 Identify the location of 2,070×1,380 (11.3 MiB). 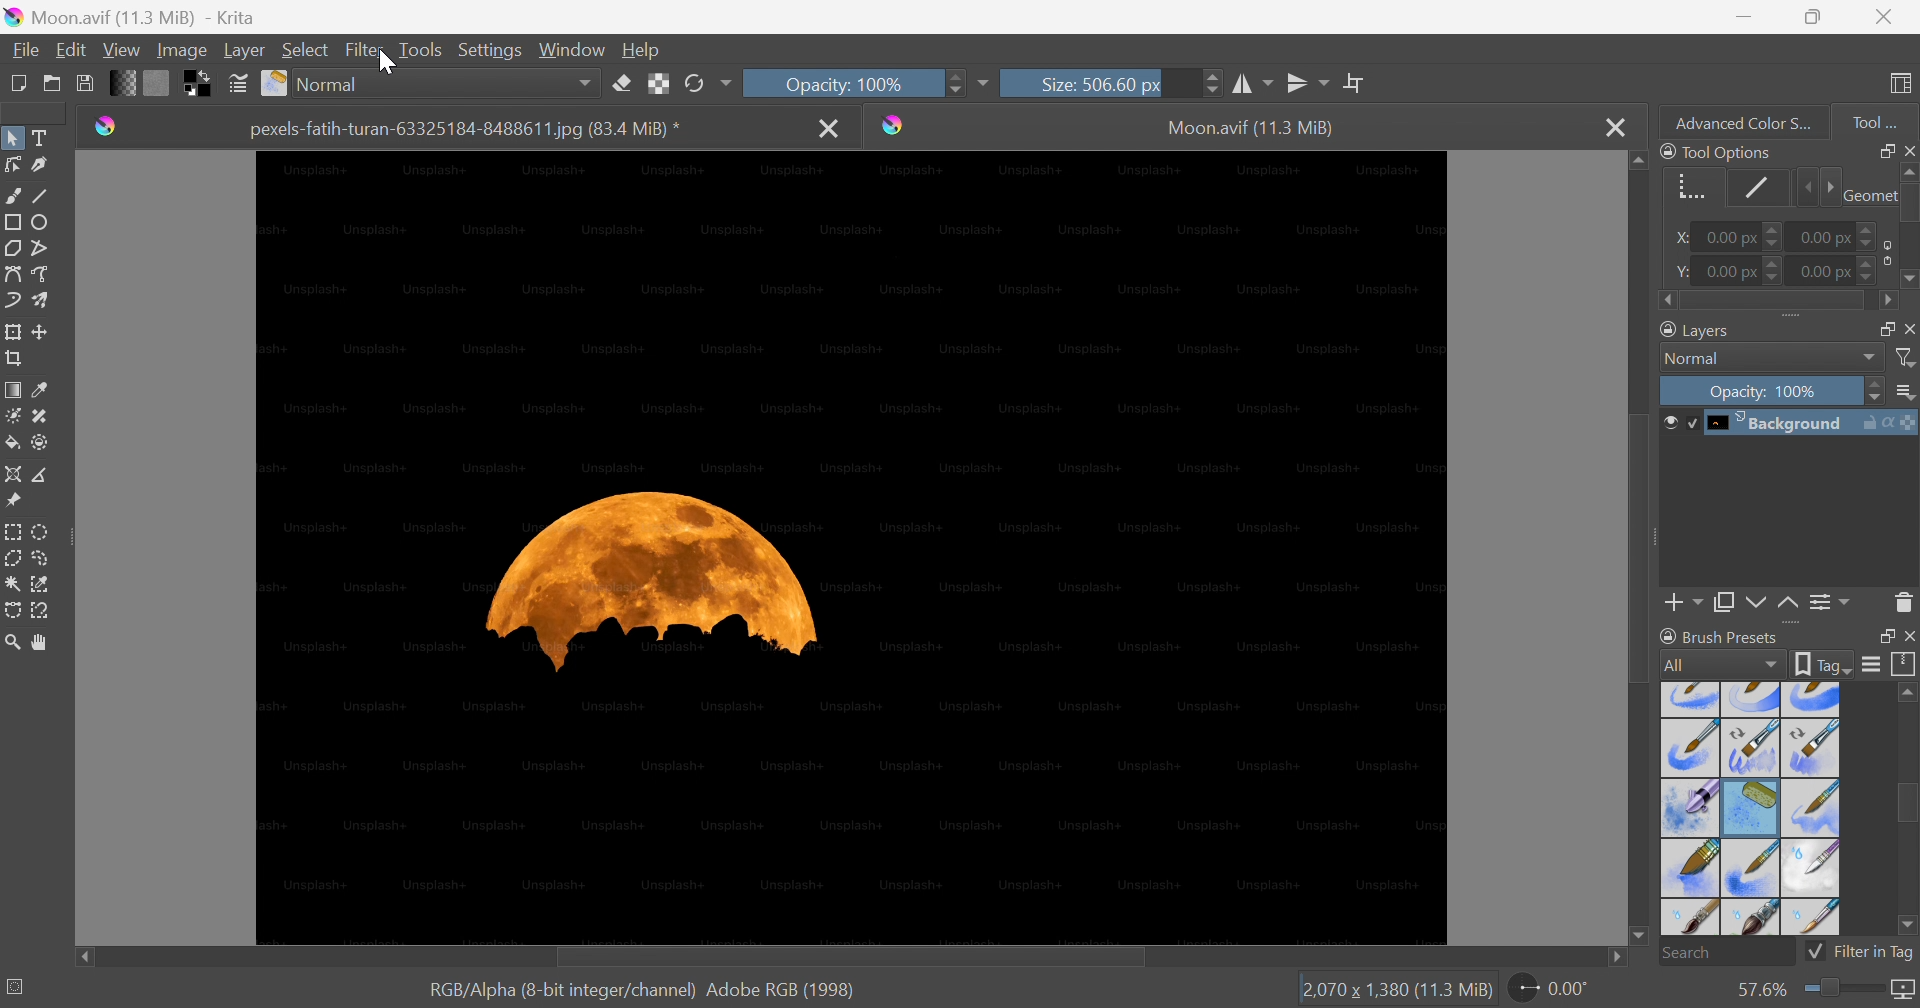
(1395, 991).